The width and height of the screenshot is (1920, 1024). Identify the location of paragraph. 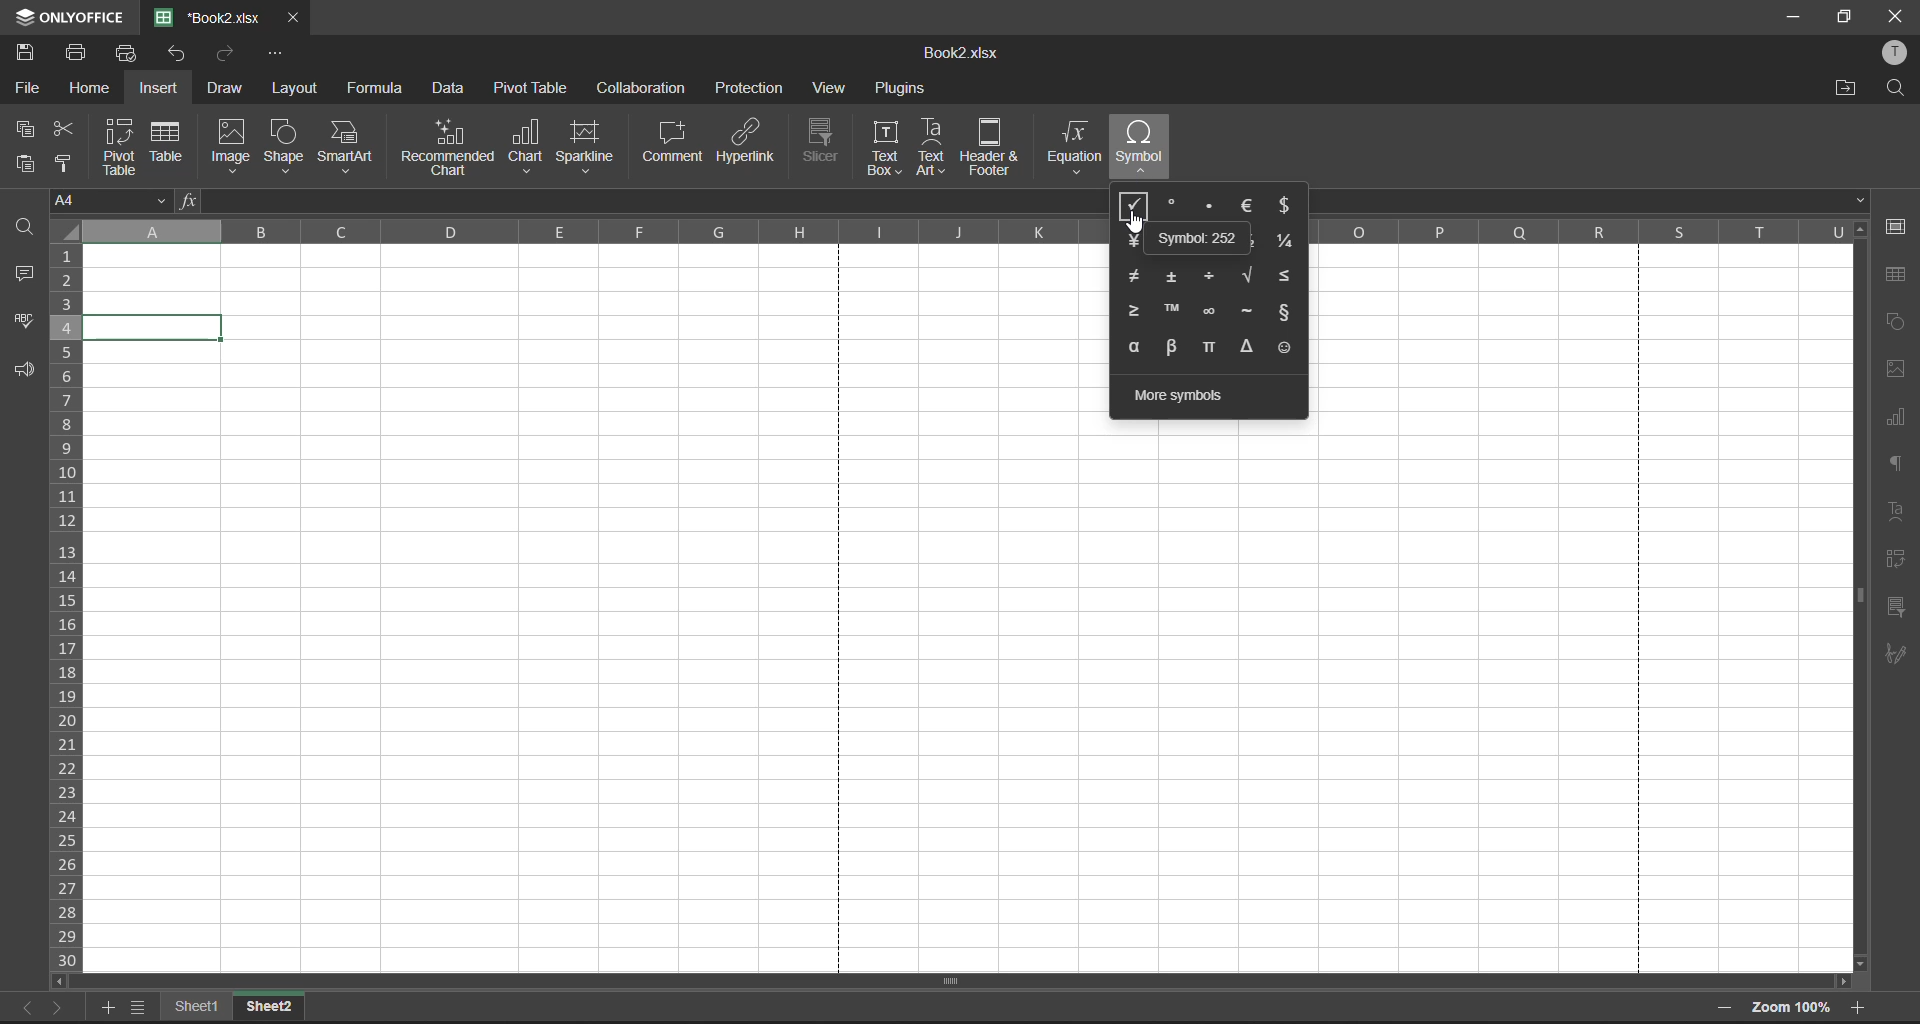
(1898, 462).